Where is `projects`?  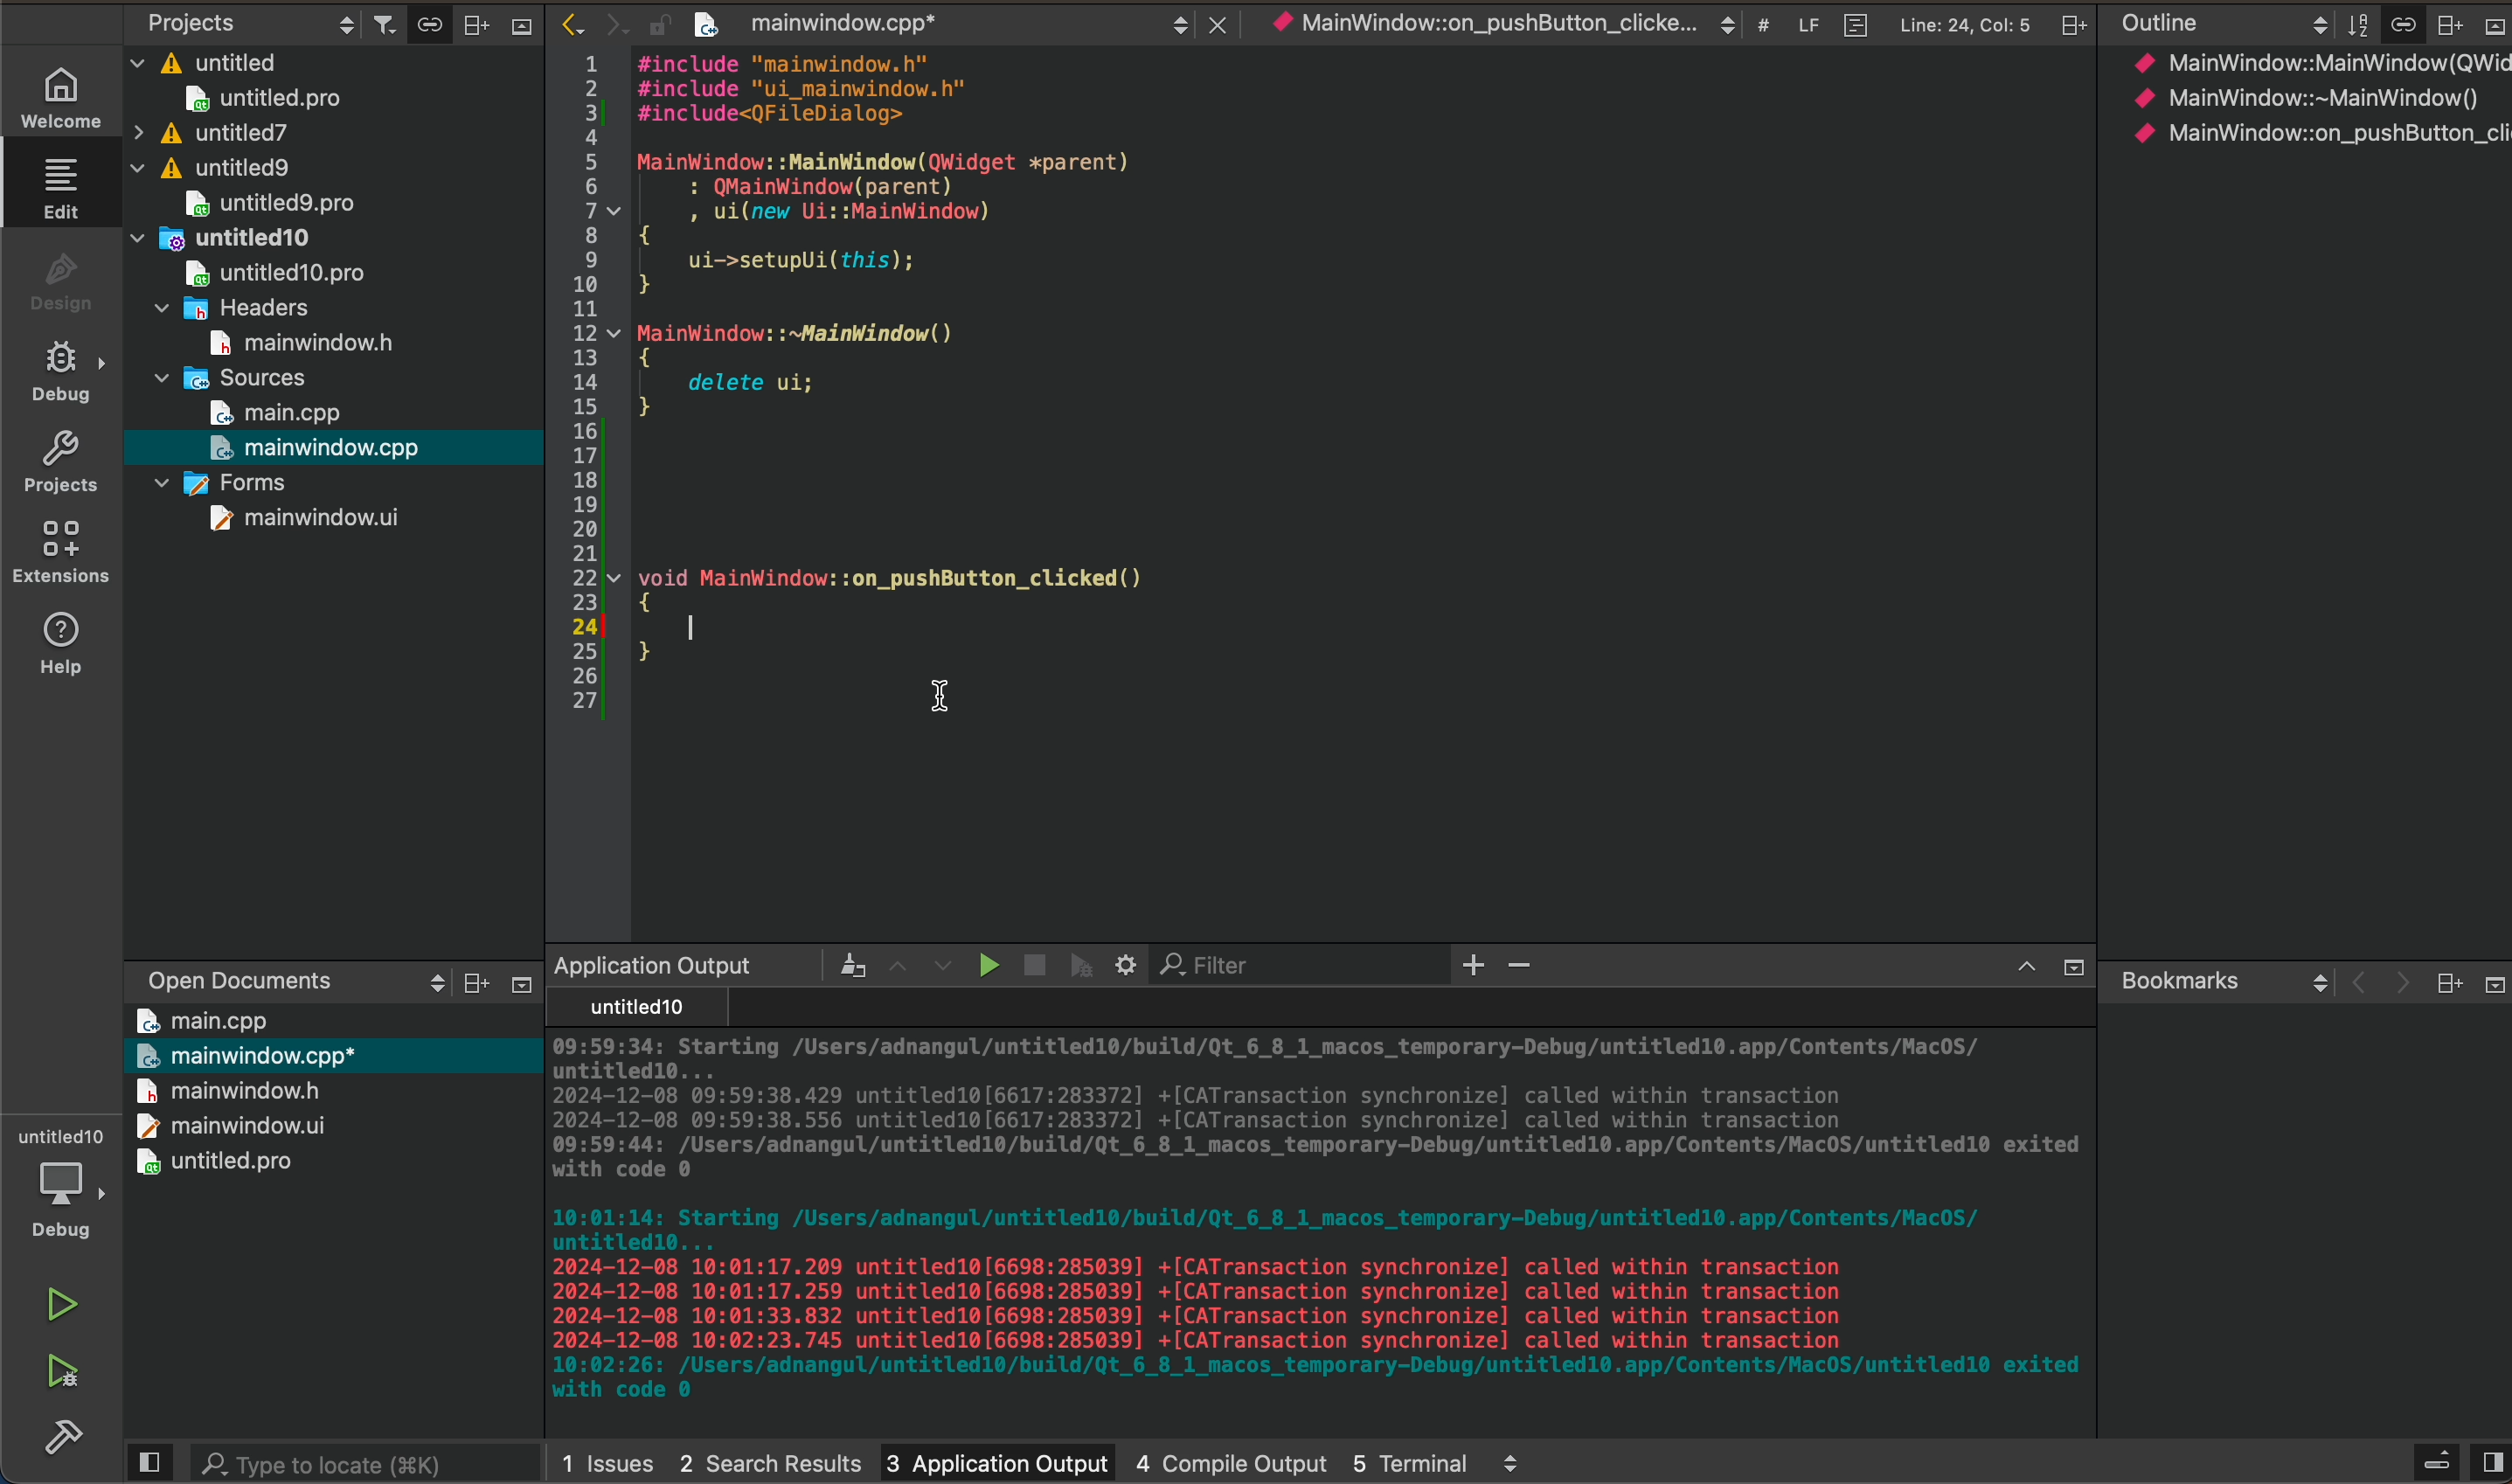 projects is located at coordinates (60, 461).